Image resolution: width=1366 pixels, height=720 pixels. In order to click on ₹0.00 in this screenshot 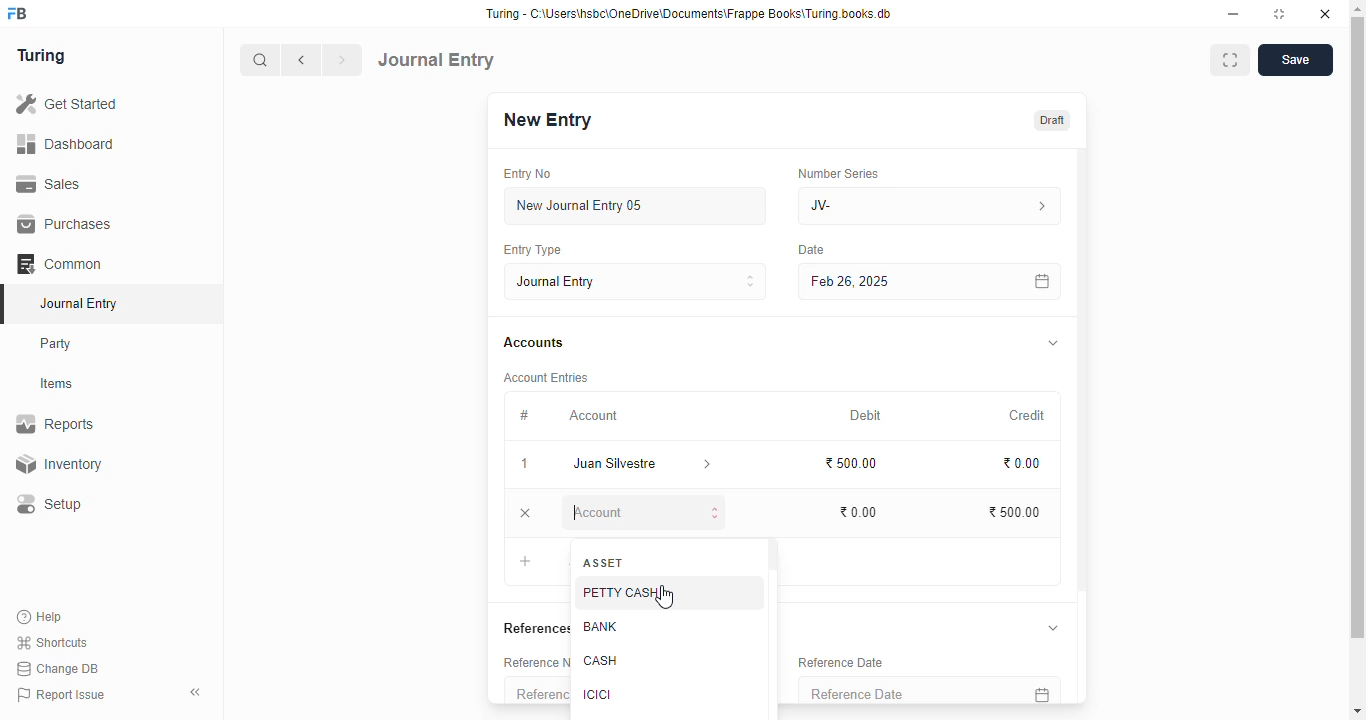, I will do `click(857, 512)`.